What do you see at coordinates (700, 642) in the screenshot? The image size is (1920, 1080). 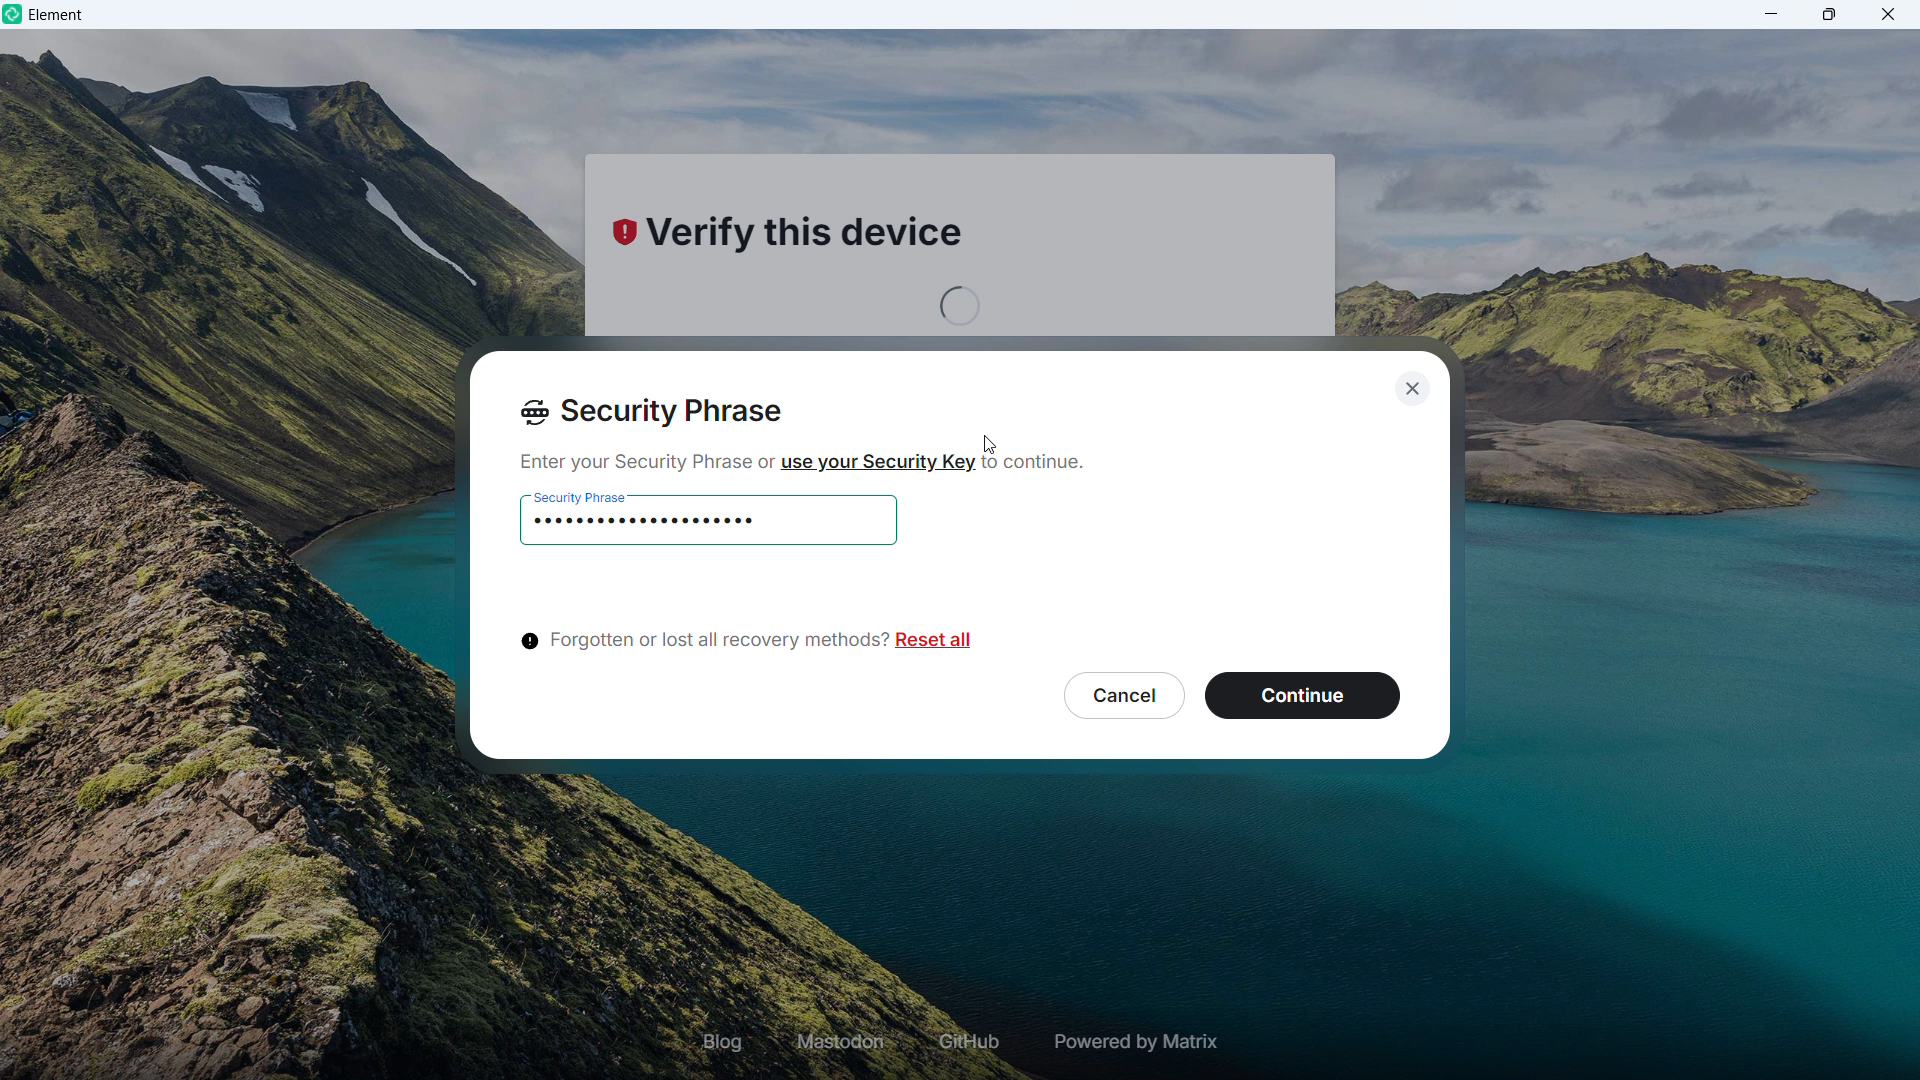 I see `forgotten or lost all recovery methods?` at bounding box center [700, 642].